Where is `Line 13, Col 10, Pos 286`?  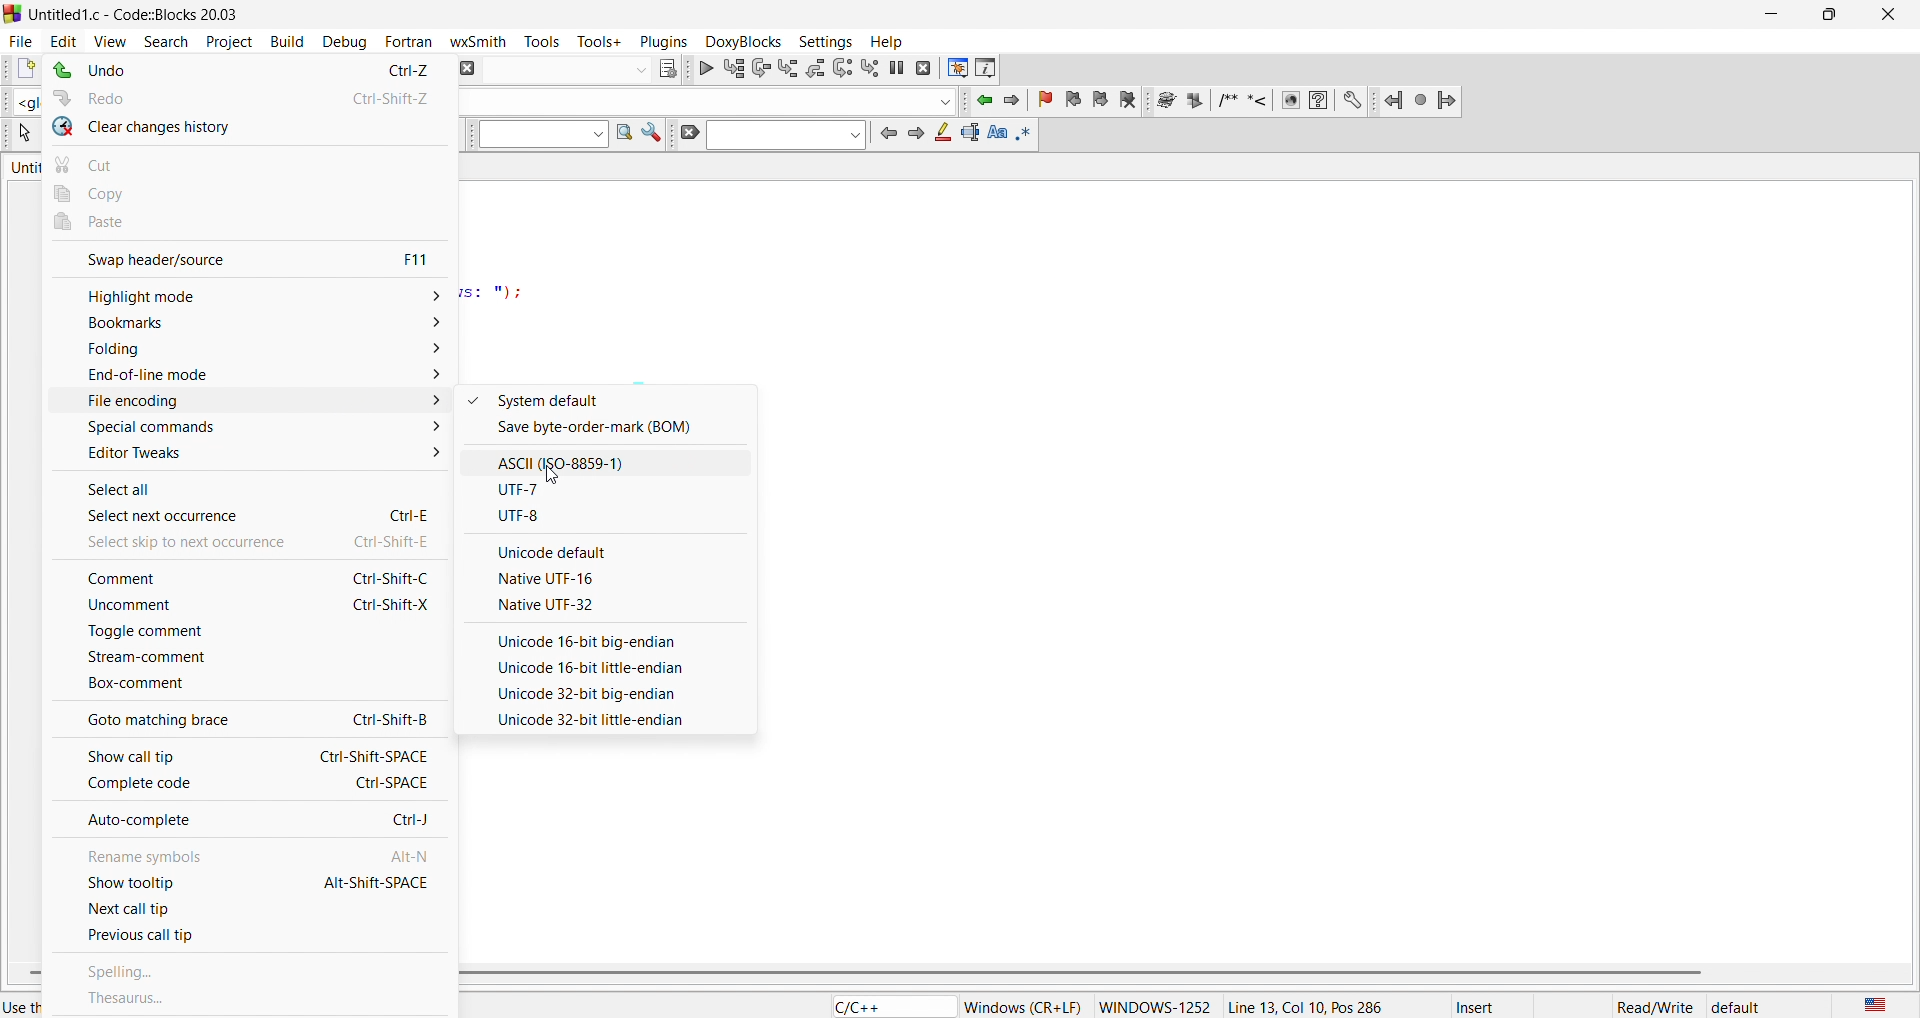 Line 13, Col 10, Pos 286 is located at coordinates (1315, 1008).